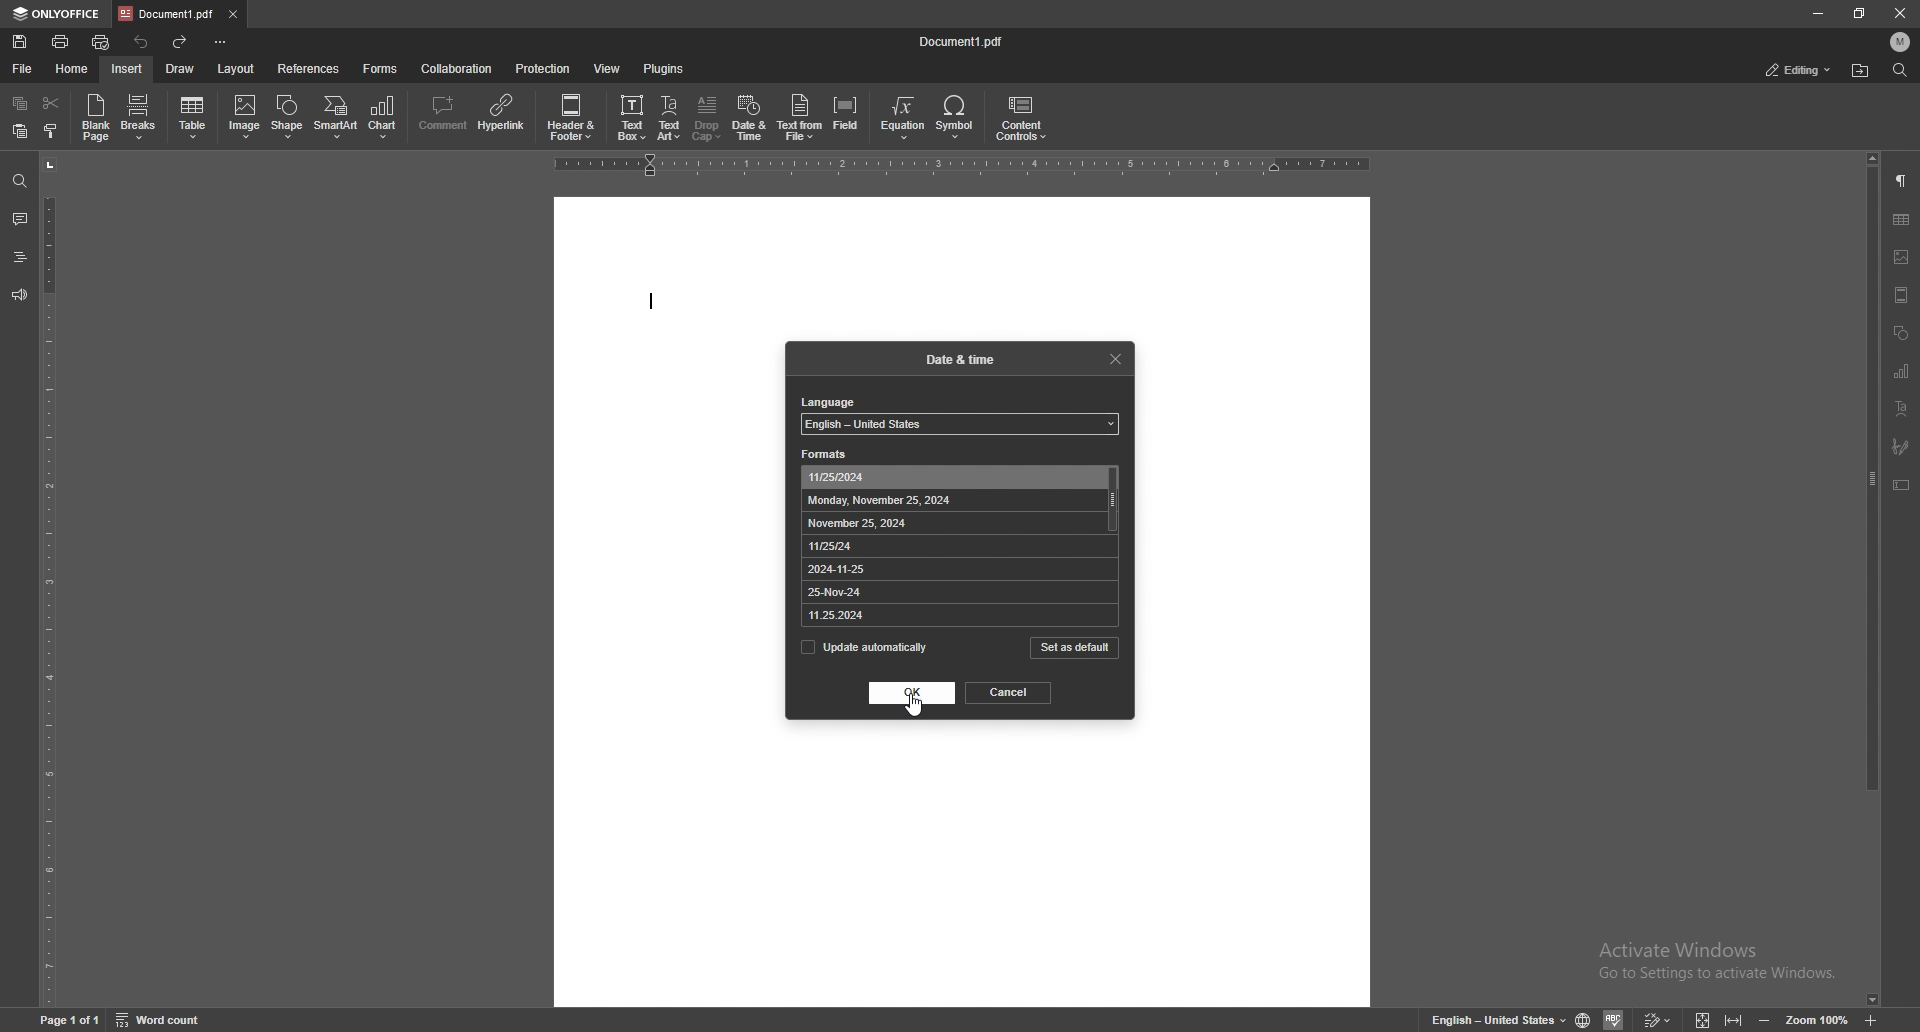 Image resolution: width=1920 pixels, height=1032 pixels. Describe the element at coordinates (1010, 693) in the screenshot. I see `cancel` at that location.